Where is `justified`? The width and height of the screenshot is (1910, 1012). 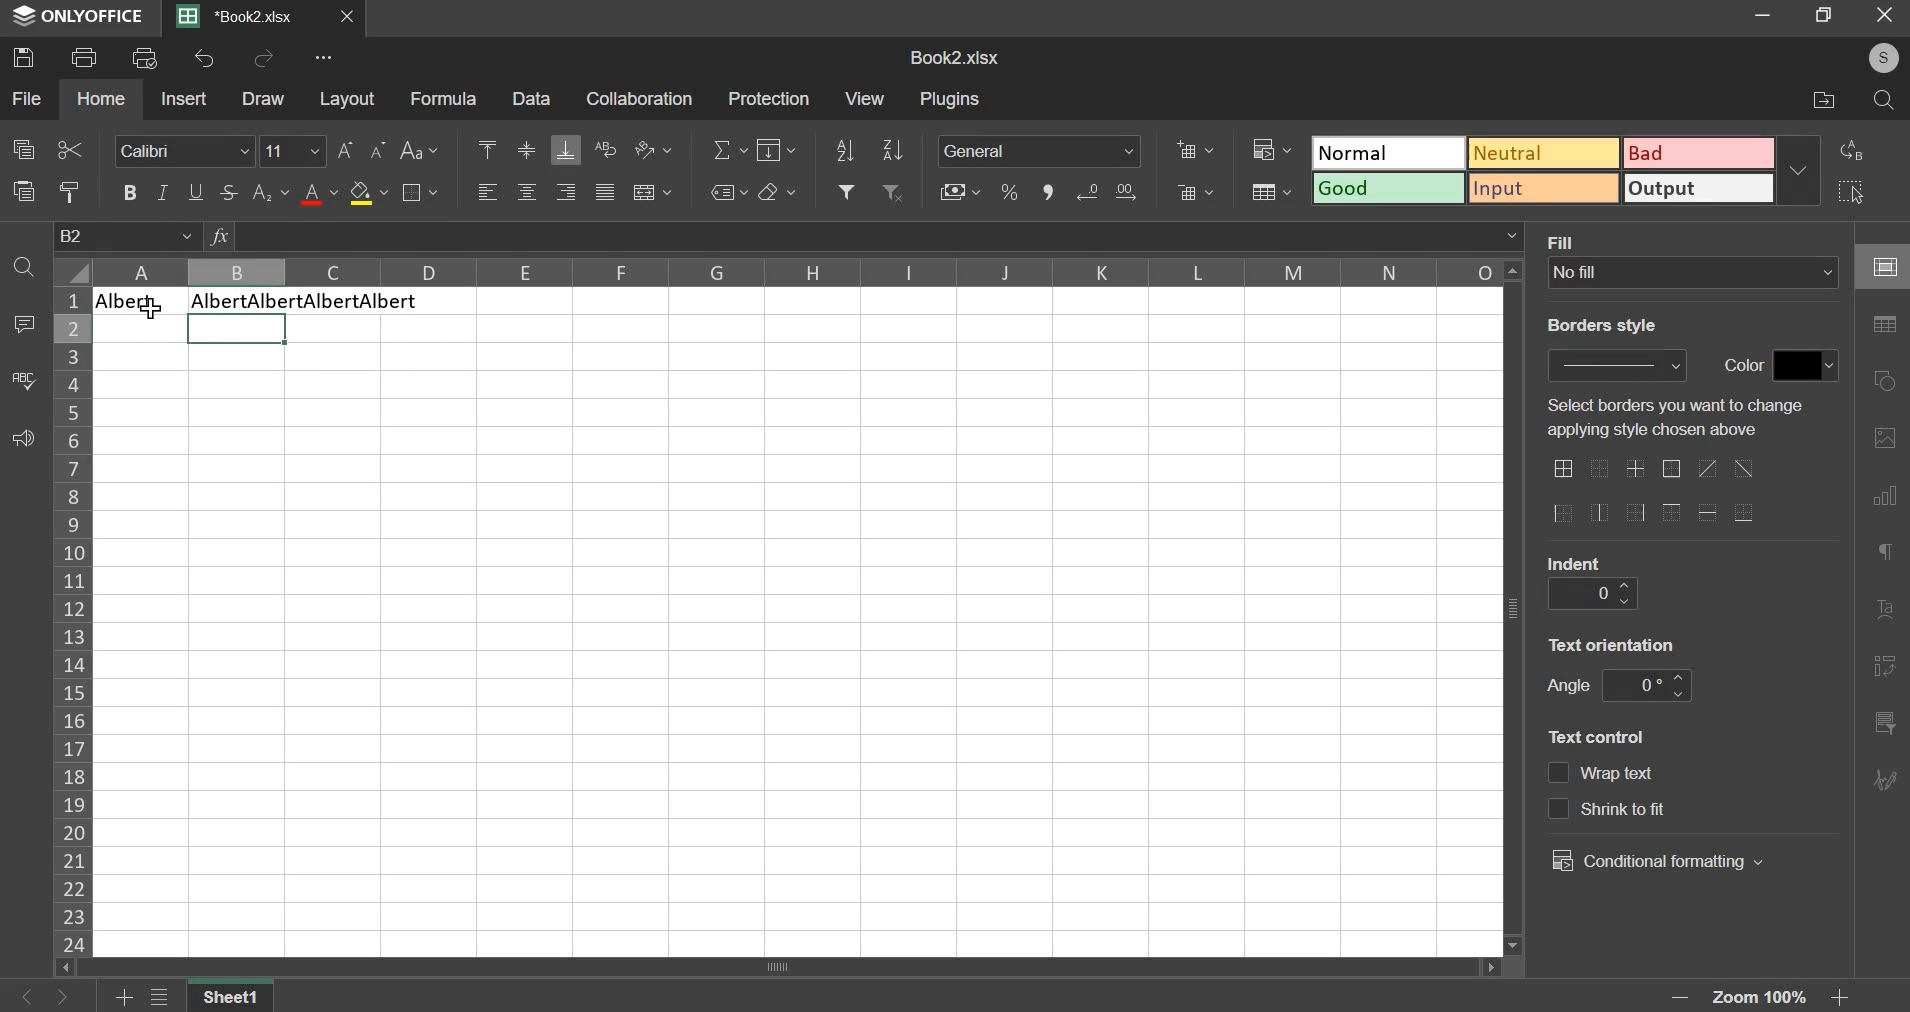
justified is located at coordinates (605, 192).